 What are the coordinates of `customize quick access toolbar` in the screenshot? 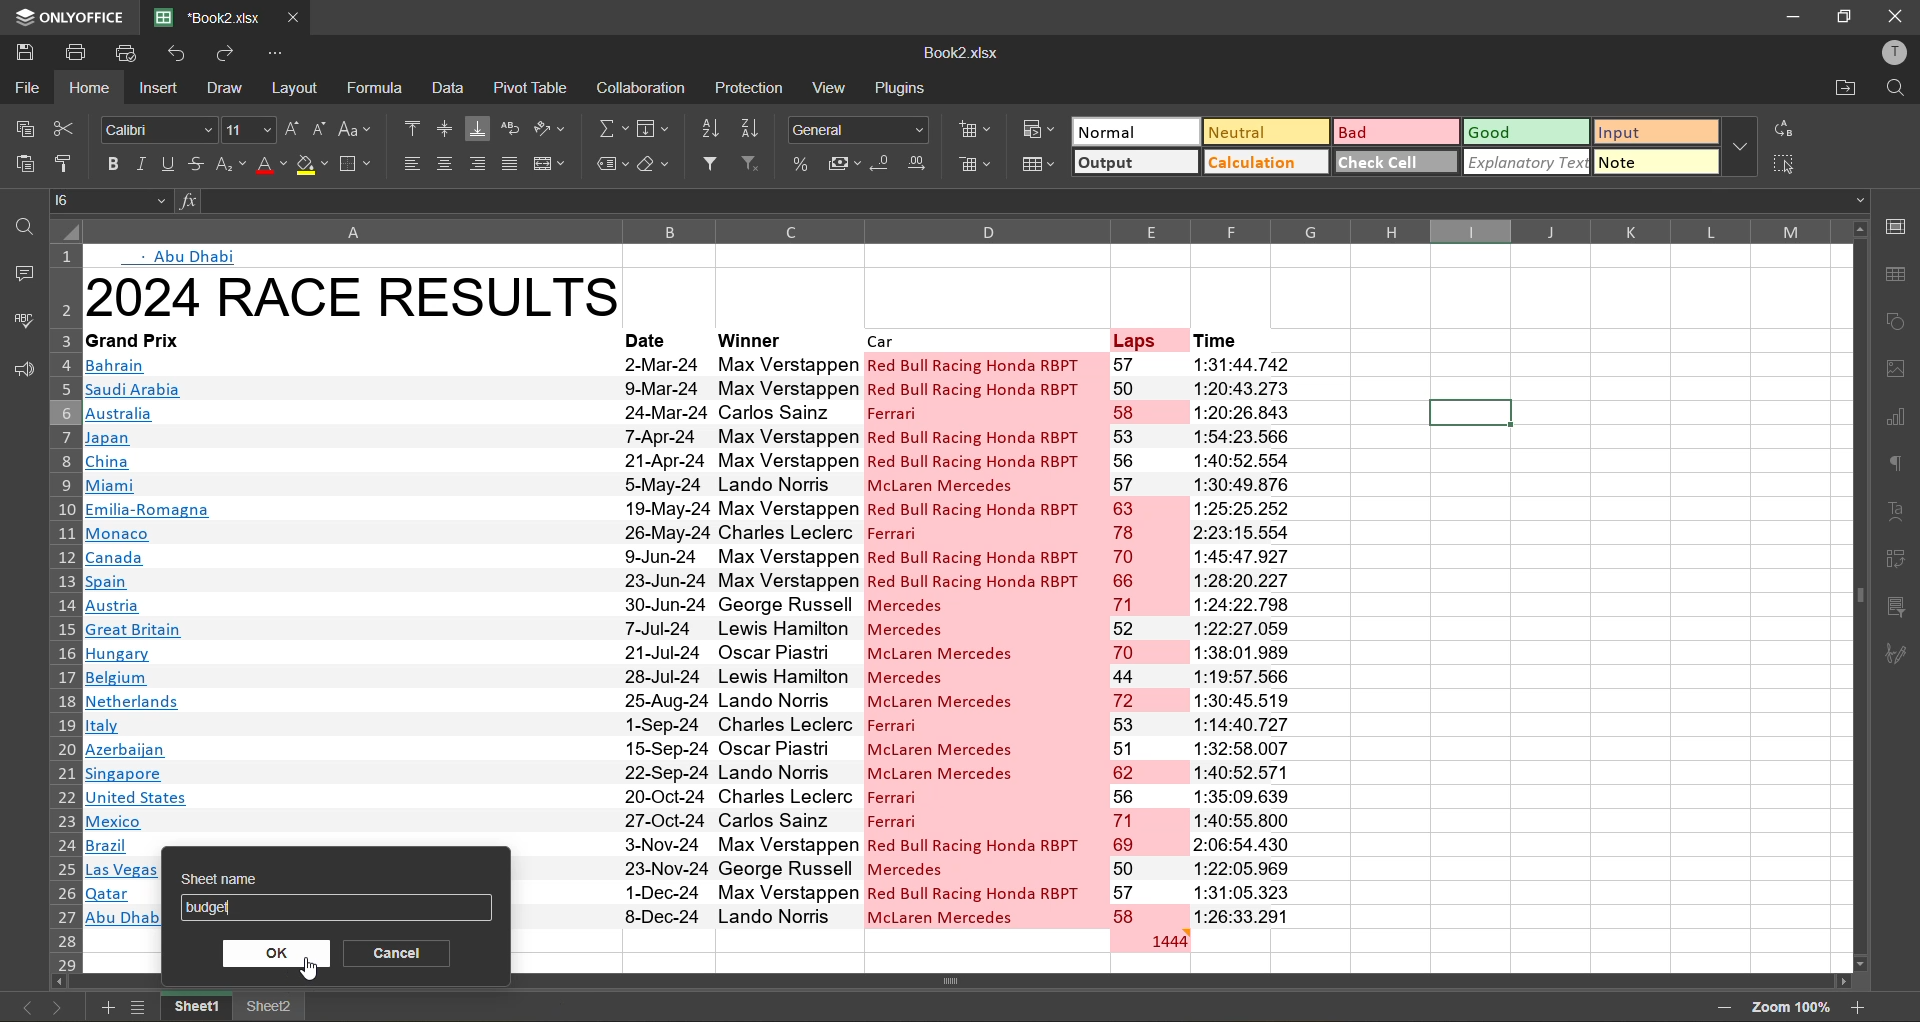 It's located at (278, 54).